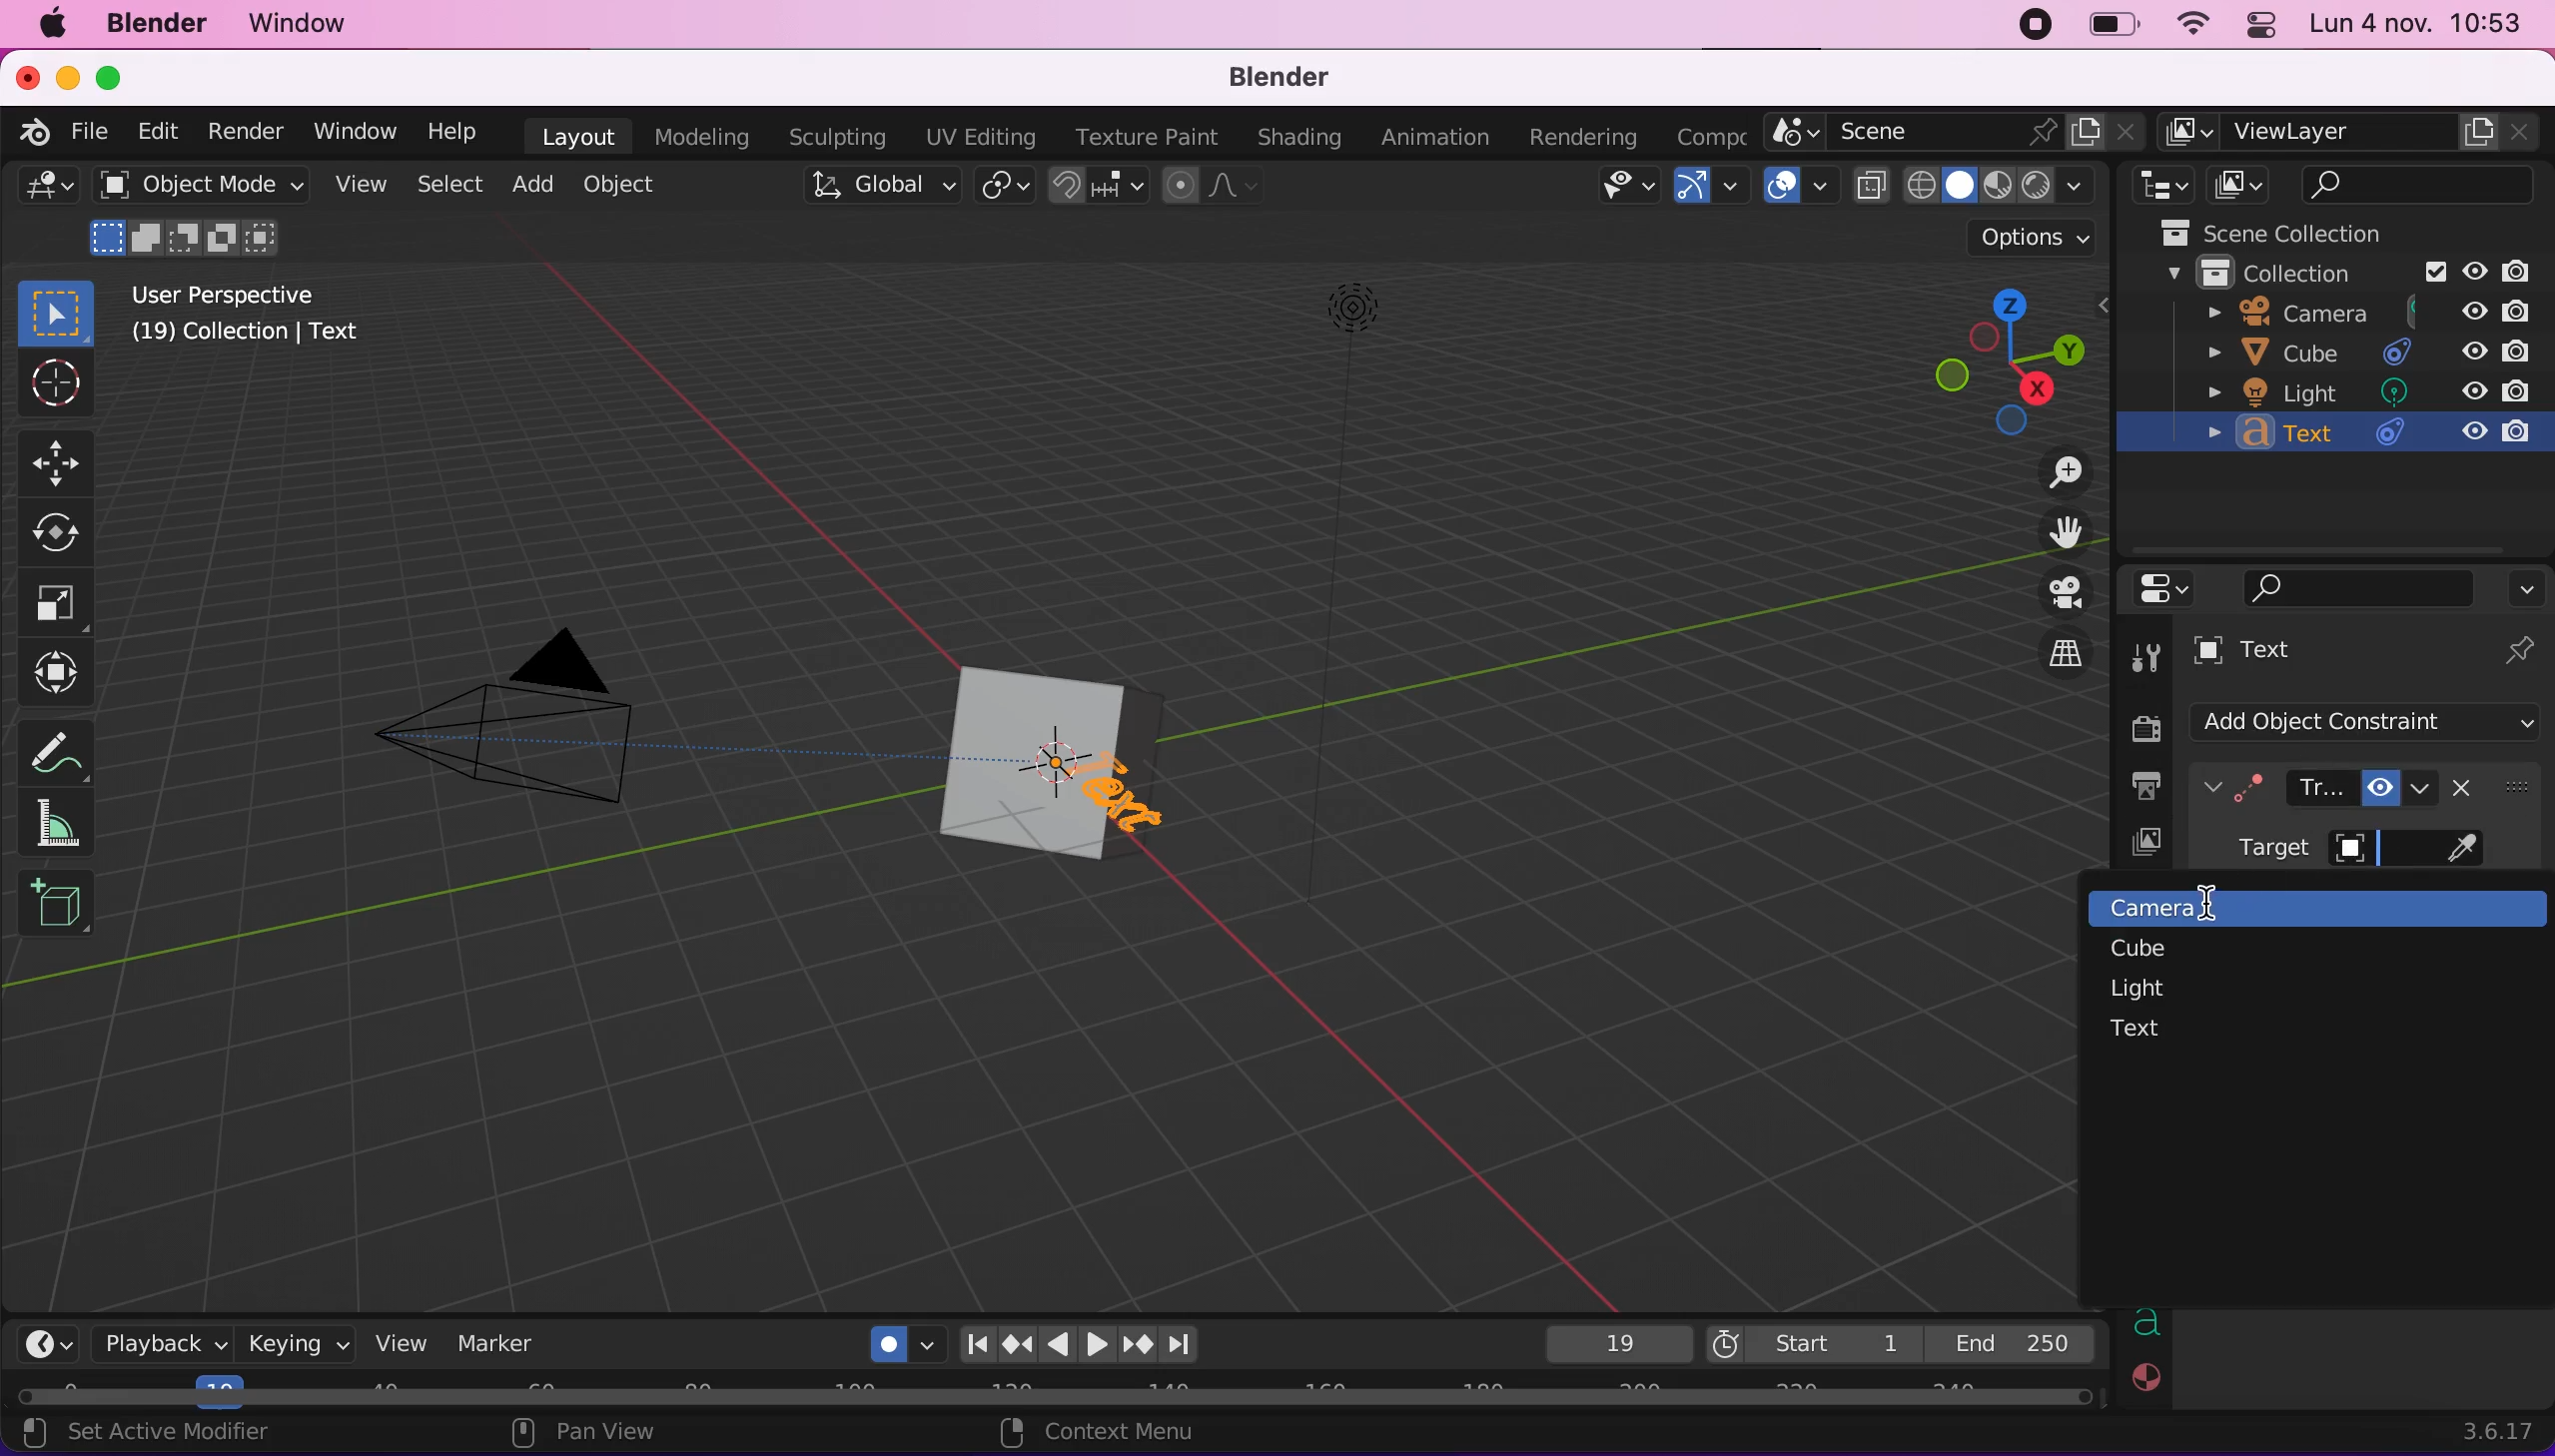  What do you see at coordinates (2138, 1029) in the screenshot?
I see `text` at bounding box center [2138, 1029].